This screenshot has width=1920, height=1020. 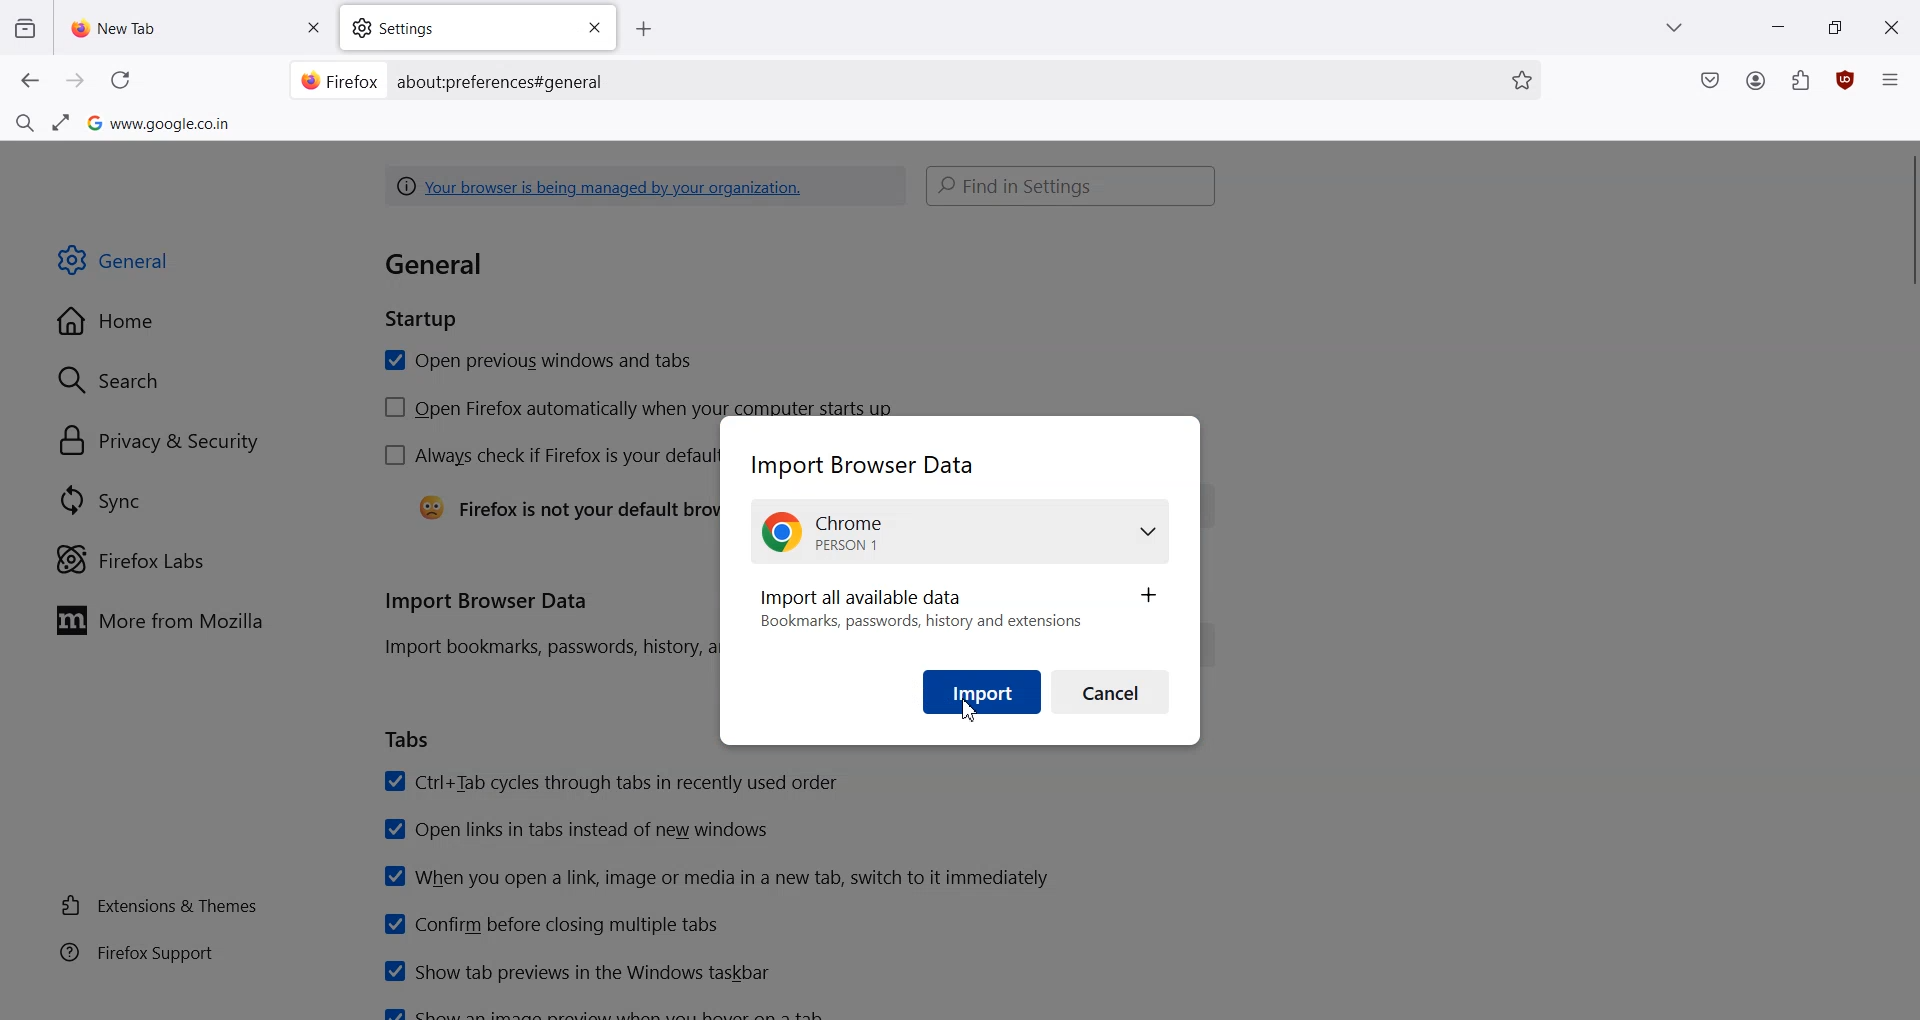 What do you see at coordinates (137, 952) in the screenshot?
I see `Firefox Support` at bounding box center [137, 952].